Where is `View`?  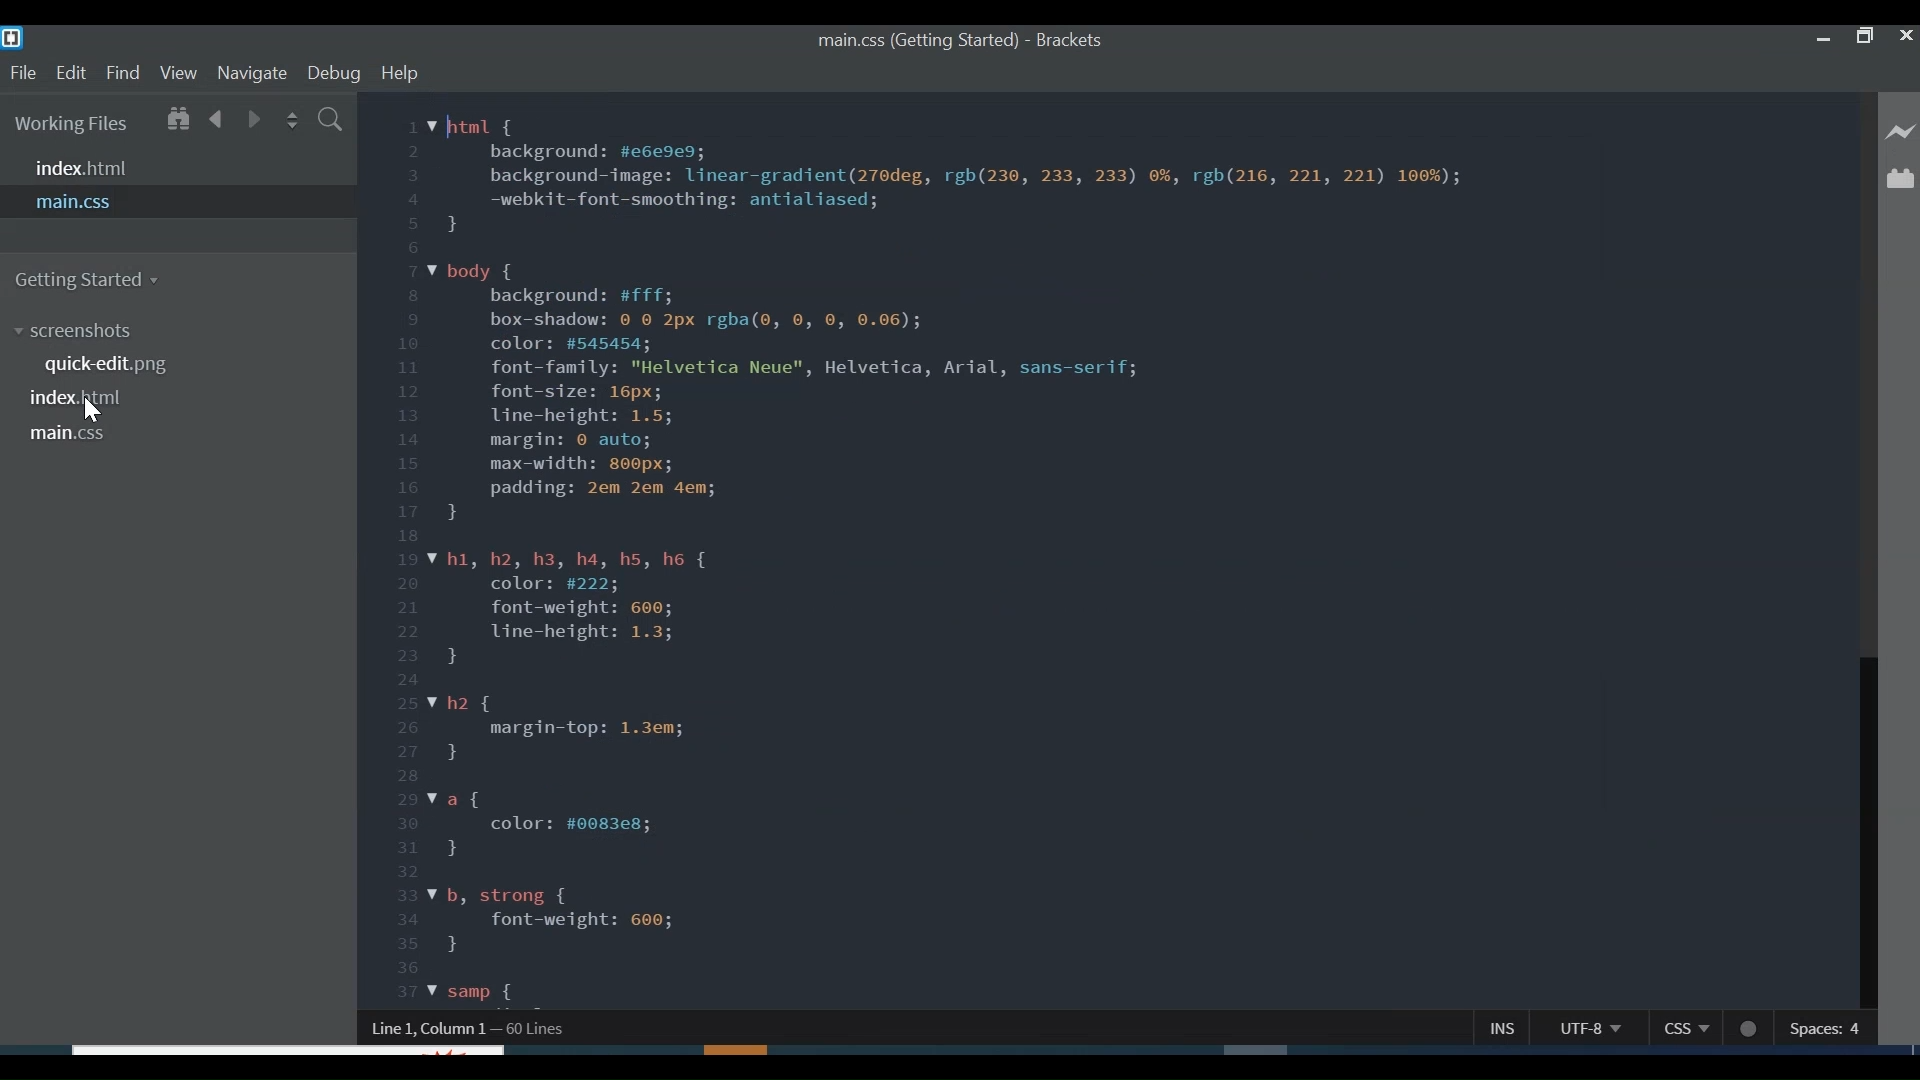
View is located at coordinates (178, 74).